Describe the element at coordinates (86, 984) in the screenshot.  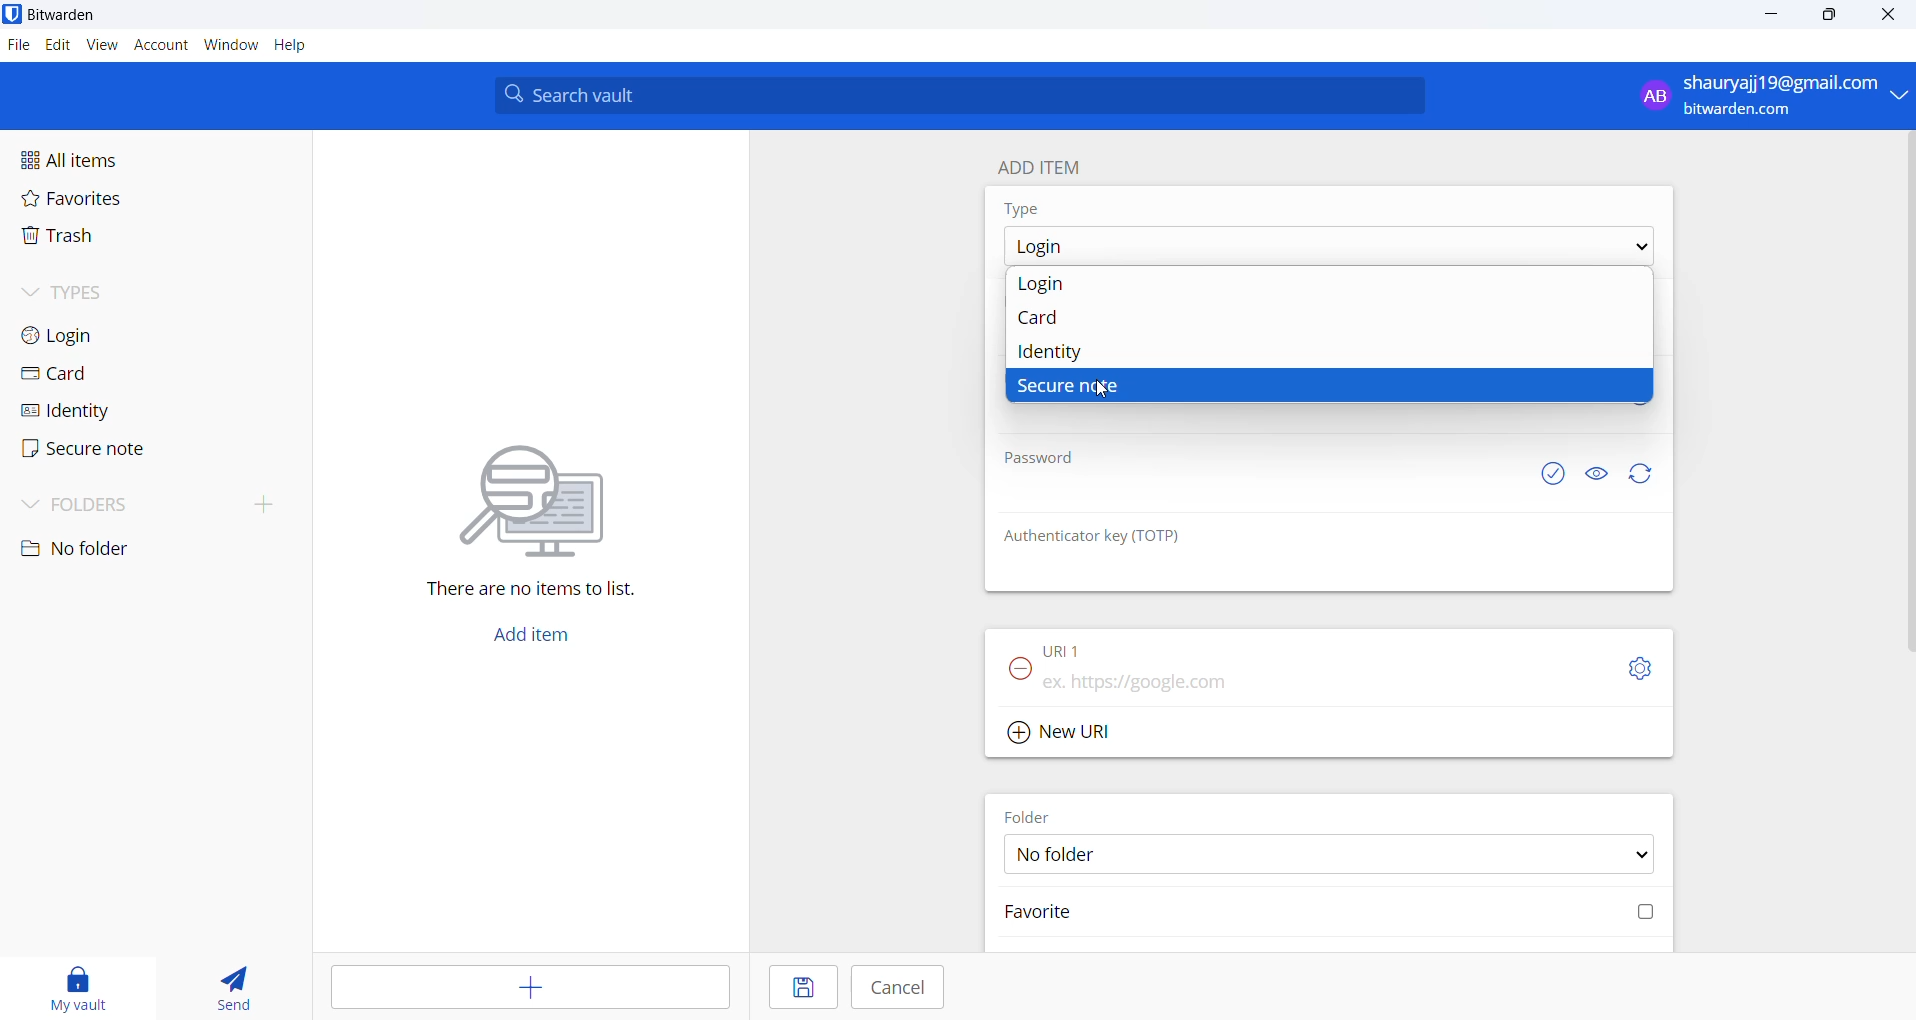
I see `my vault` at that location.